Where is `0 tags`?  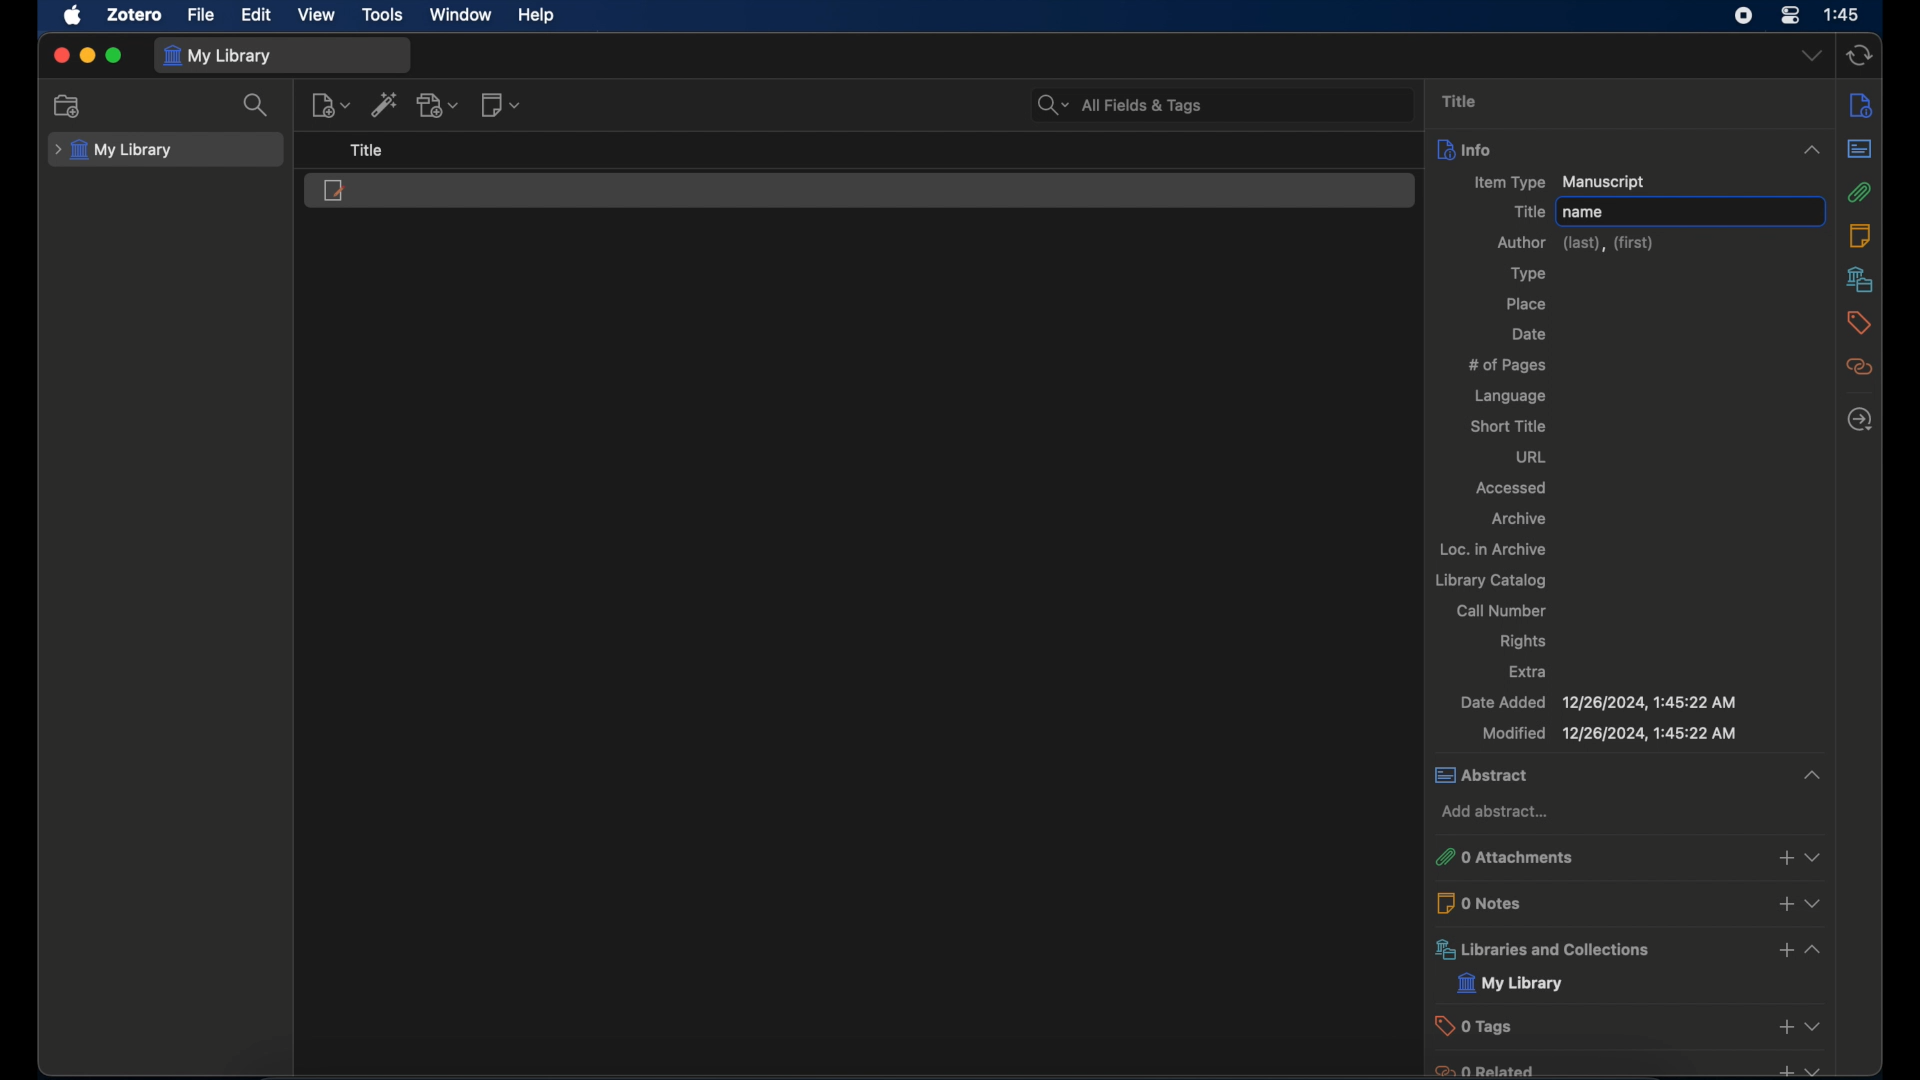
0 tags is located at coordinates (1630, 1025).